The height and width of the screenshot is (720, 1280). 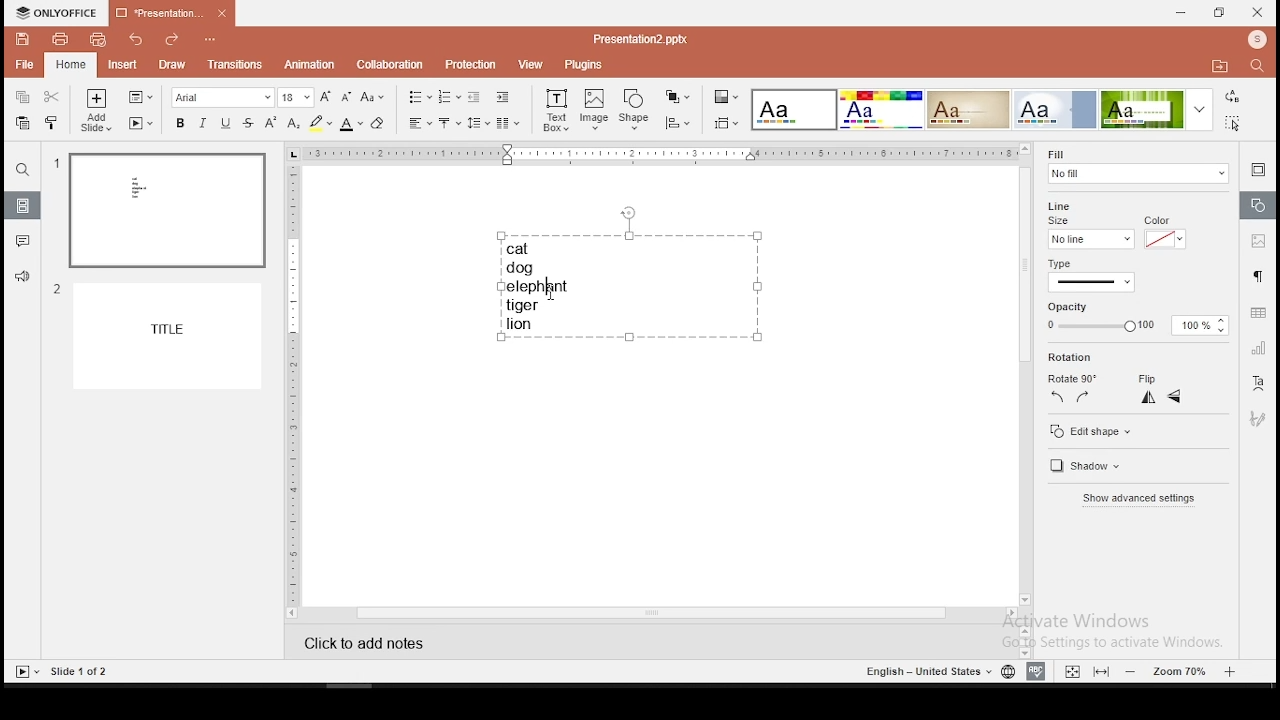 What do you see at coordinates (24, 671) in the screenshot?
I see `start slide show` at bounding box center [24, 671].